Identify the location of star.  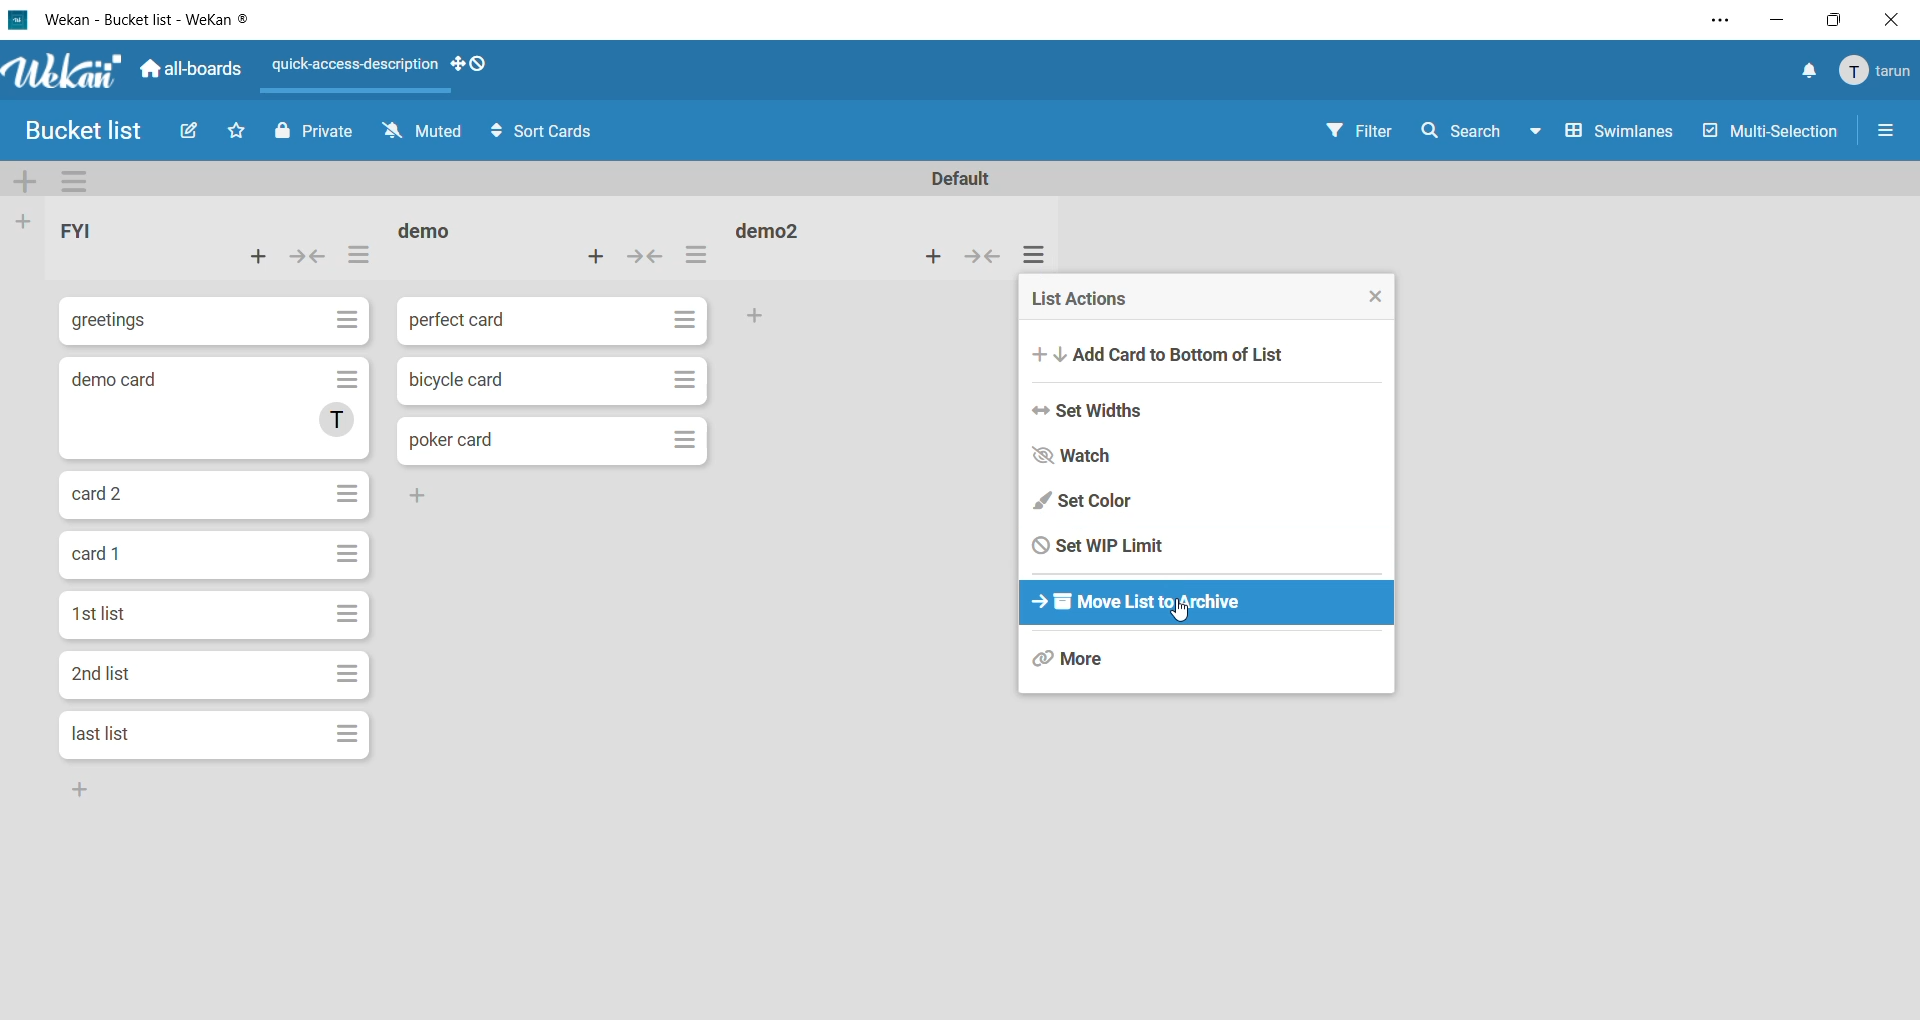
(233, 130).